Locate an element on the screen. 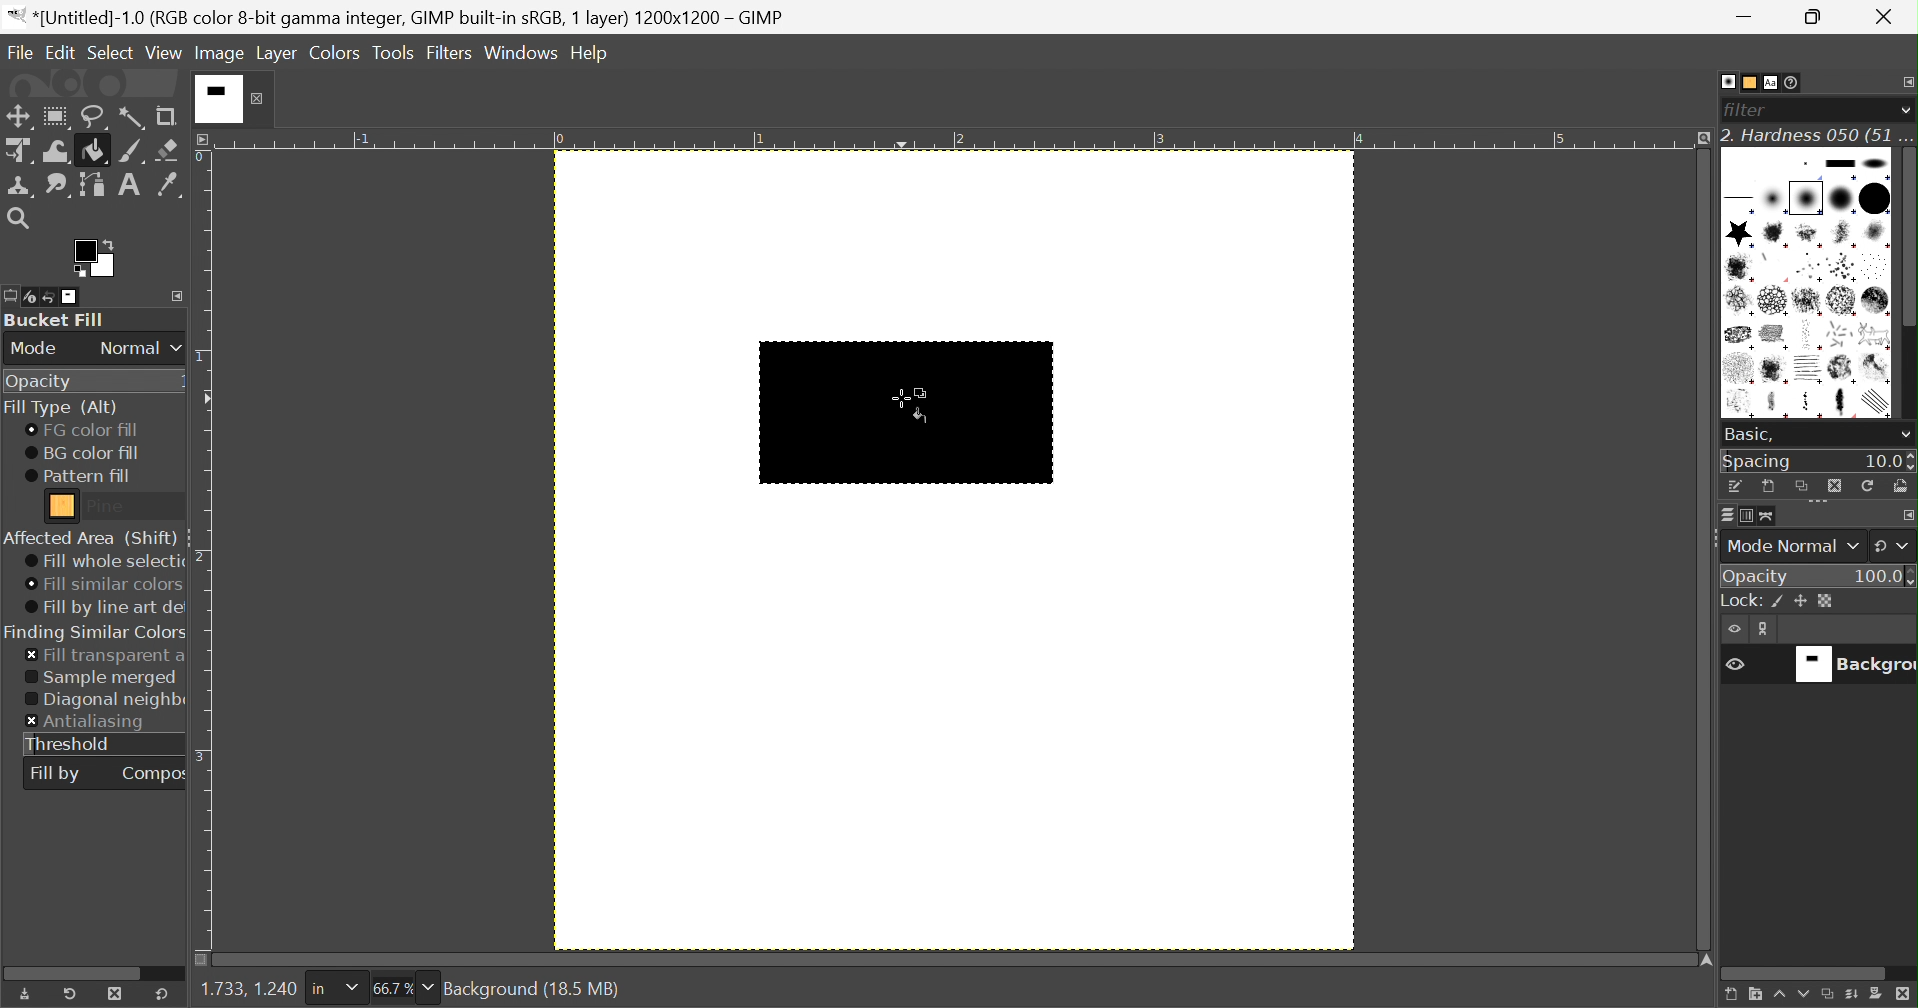 This screenshot has width=1918, height=1008. Lock pixels is located at coordinates (1781, 603).